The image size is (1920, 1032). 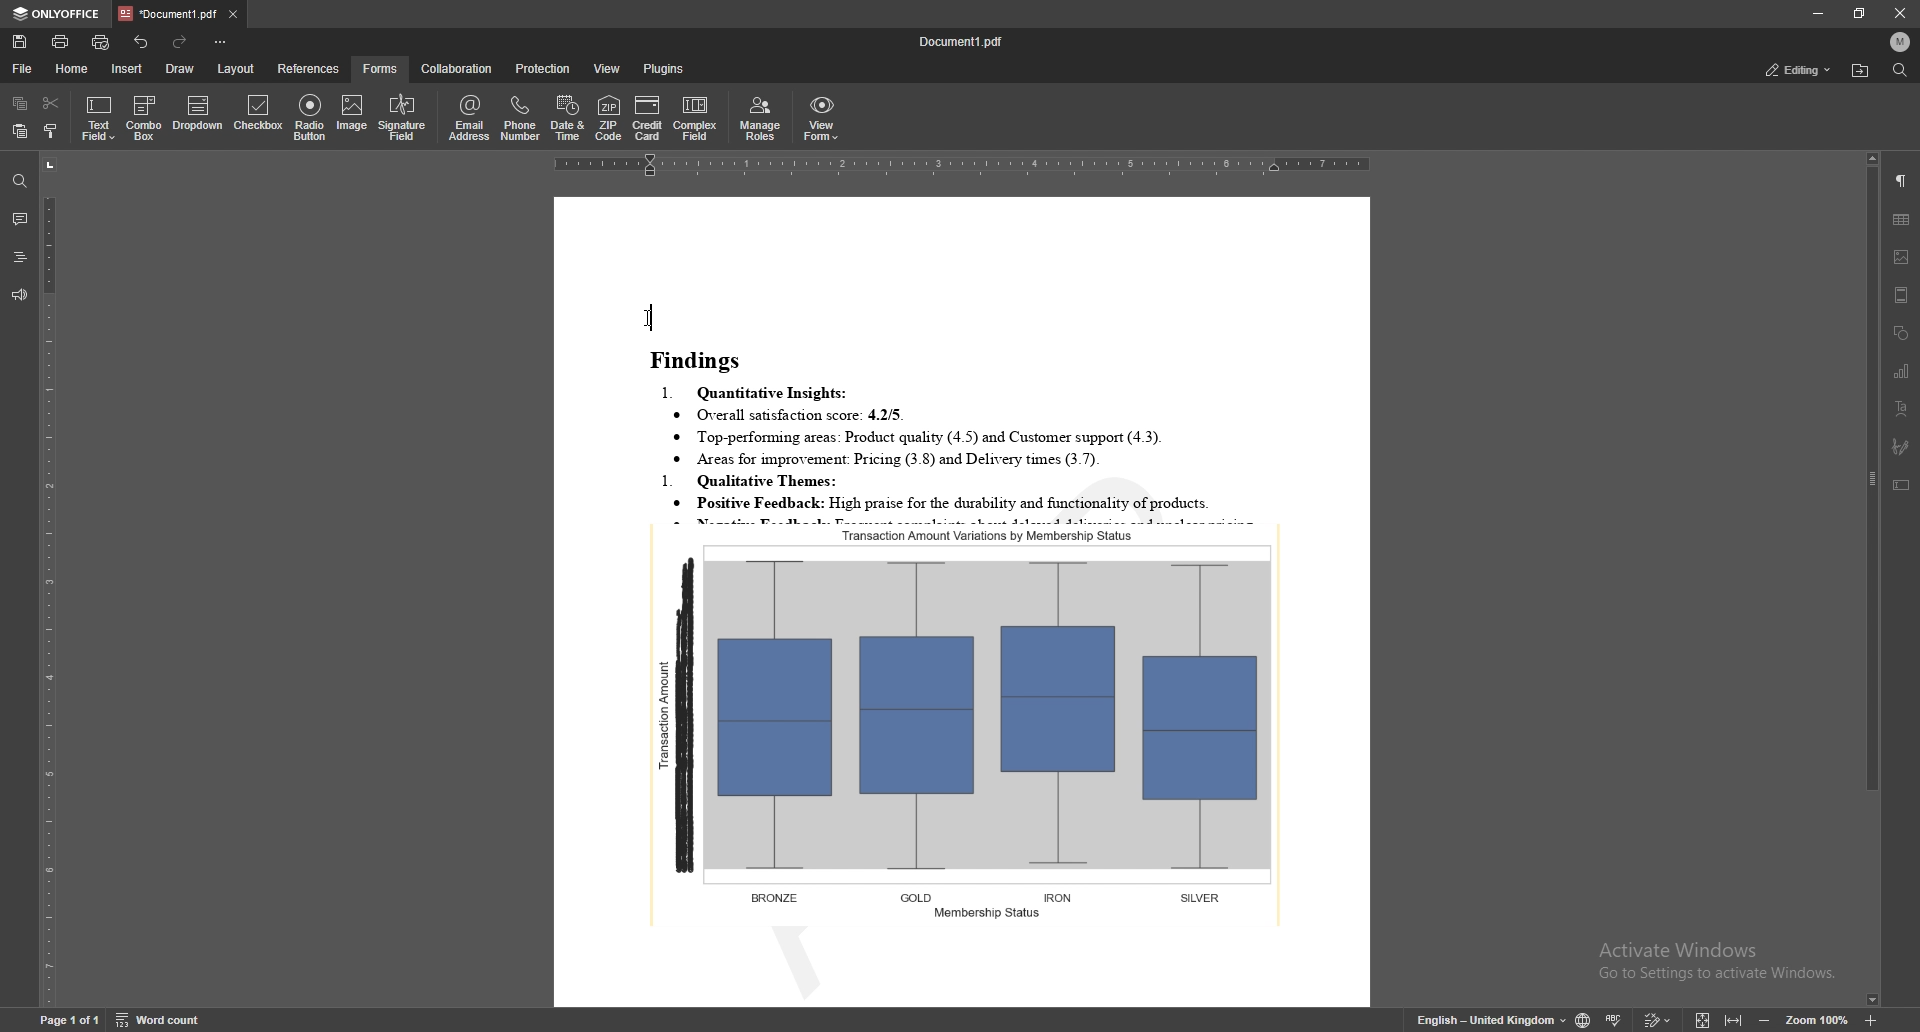 What do you see at coordinates (257, 116) in the screenshot?
I see `checkbox` at bounding box center [257, 116].